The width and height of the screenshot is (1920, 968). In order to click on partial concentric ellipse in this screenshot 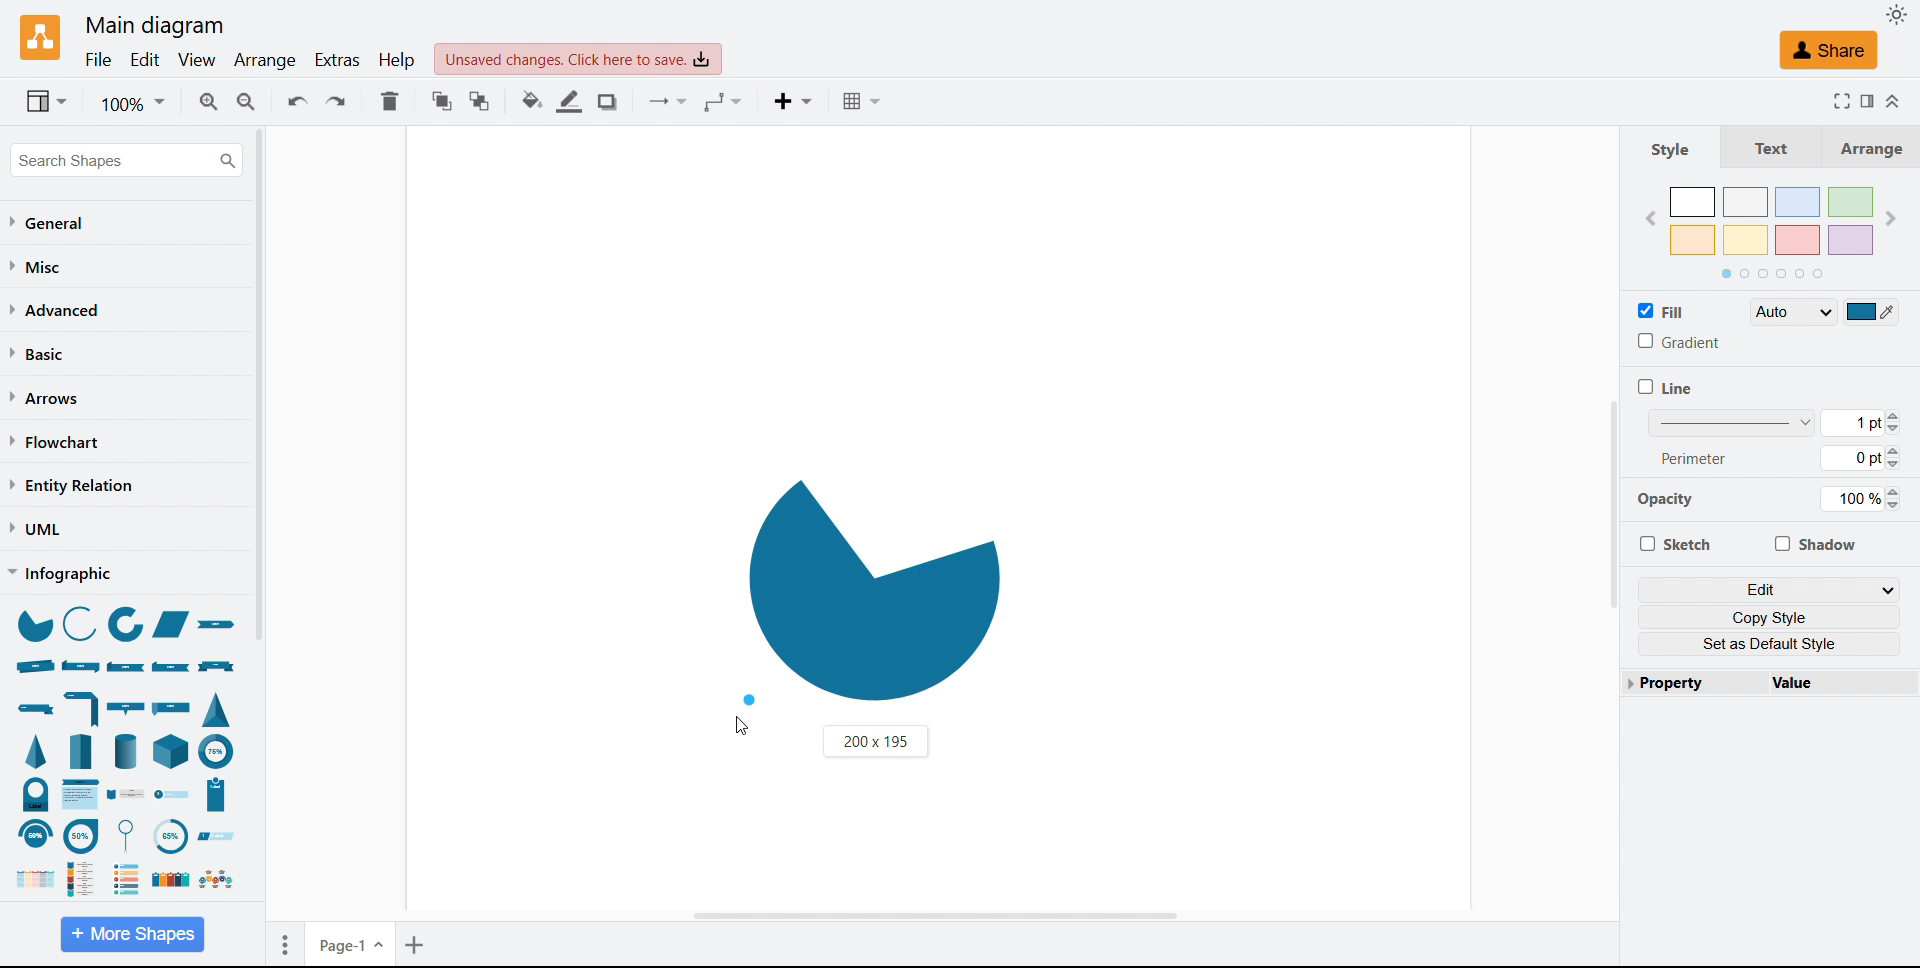, I will do `click(127, 626)`.